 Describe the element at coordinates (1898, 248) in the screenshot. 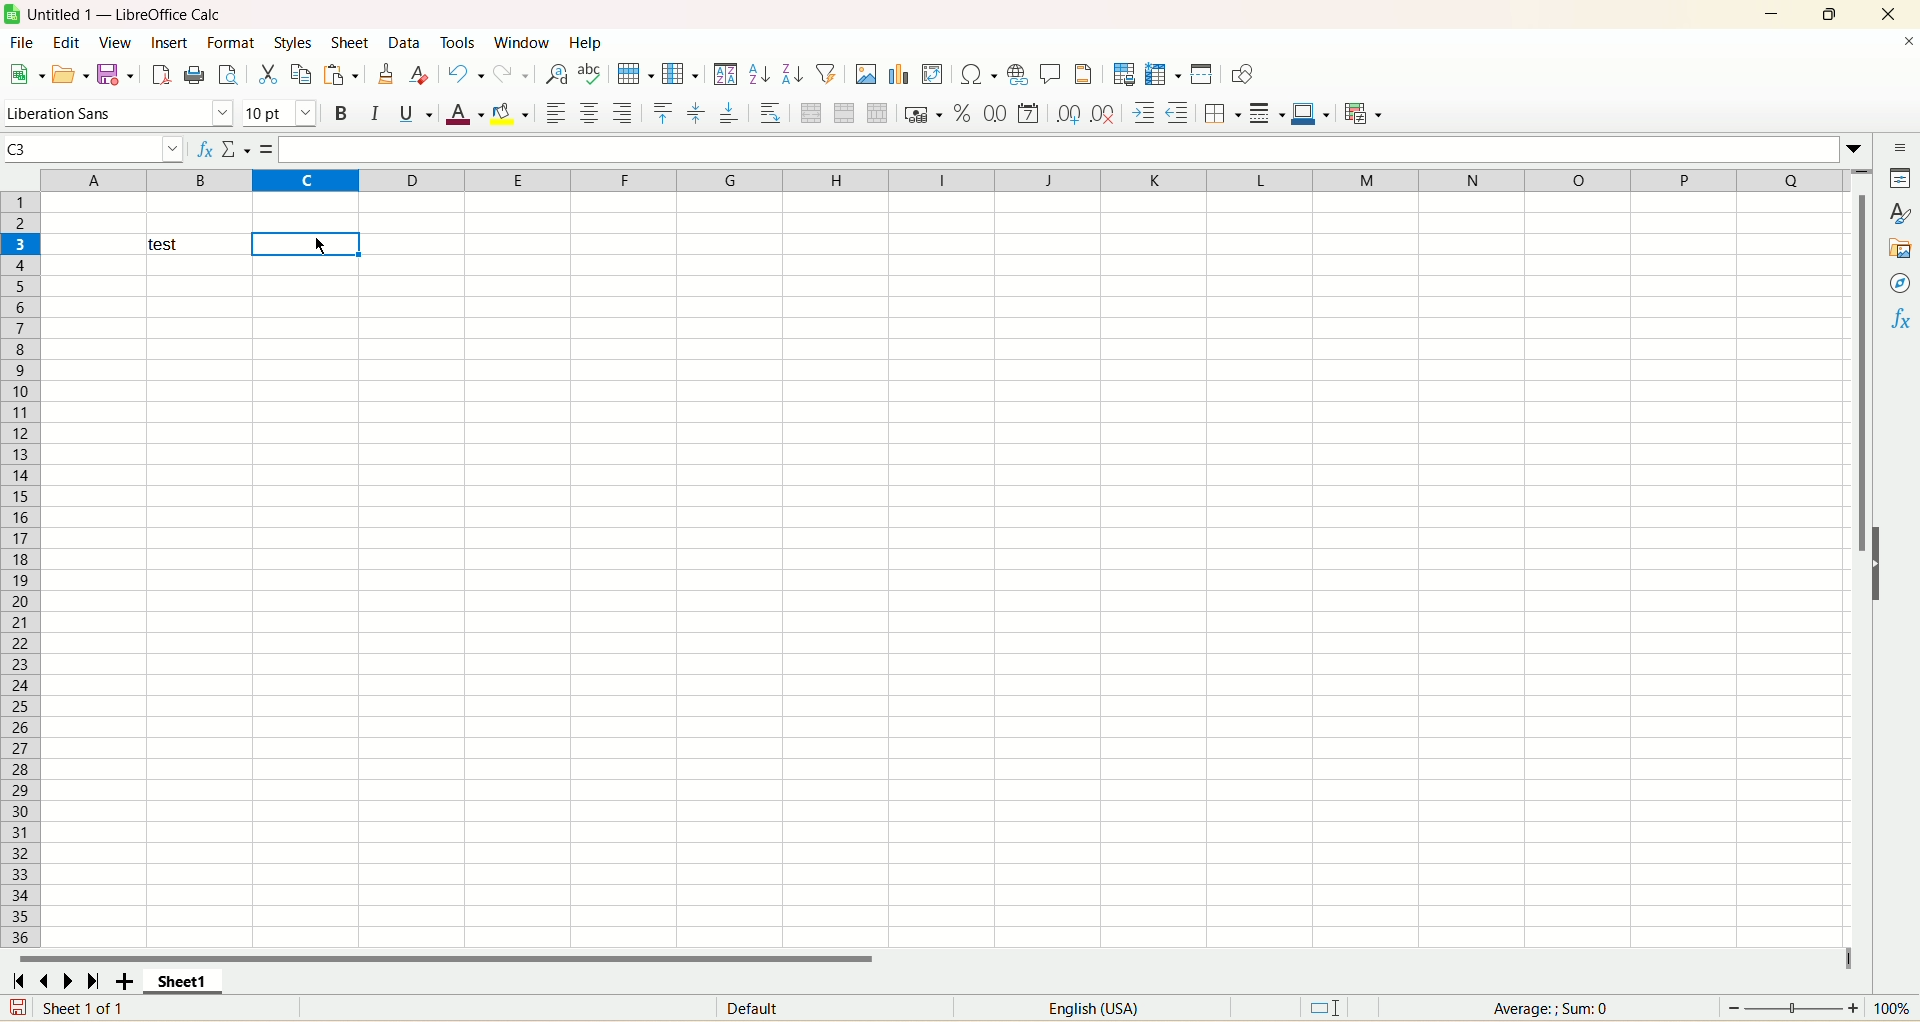

I see `gallery` at that location.